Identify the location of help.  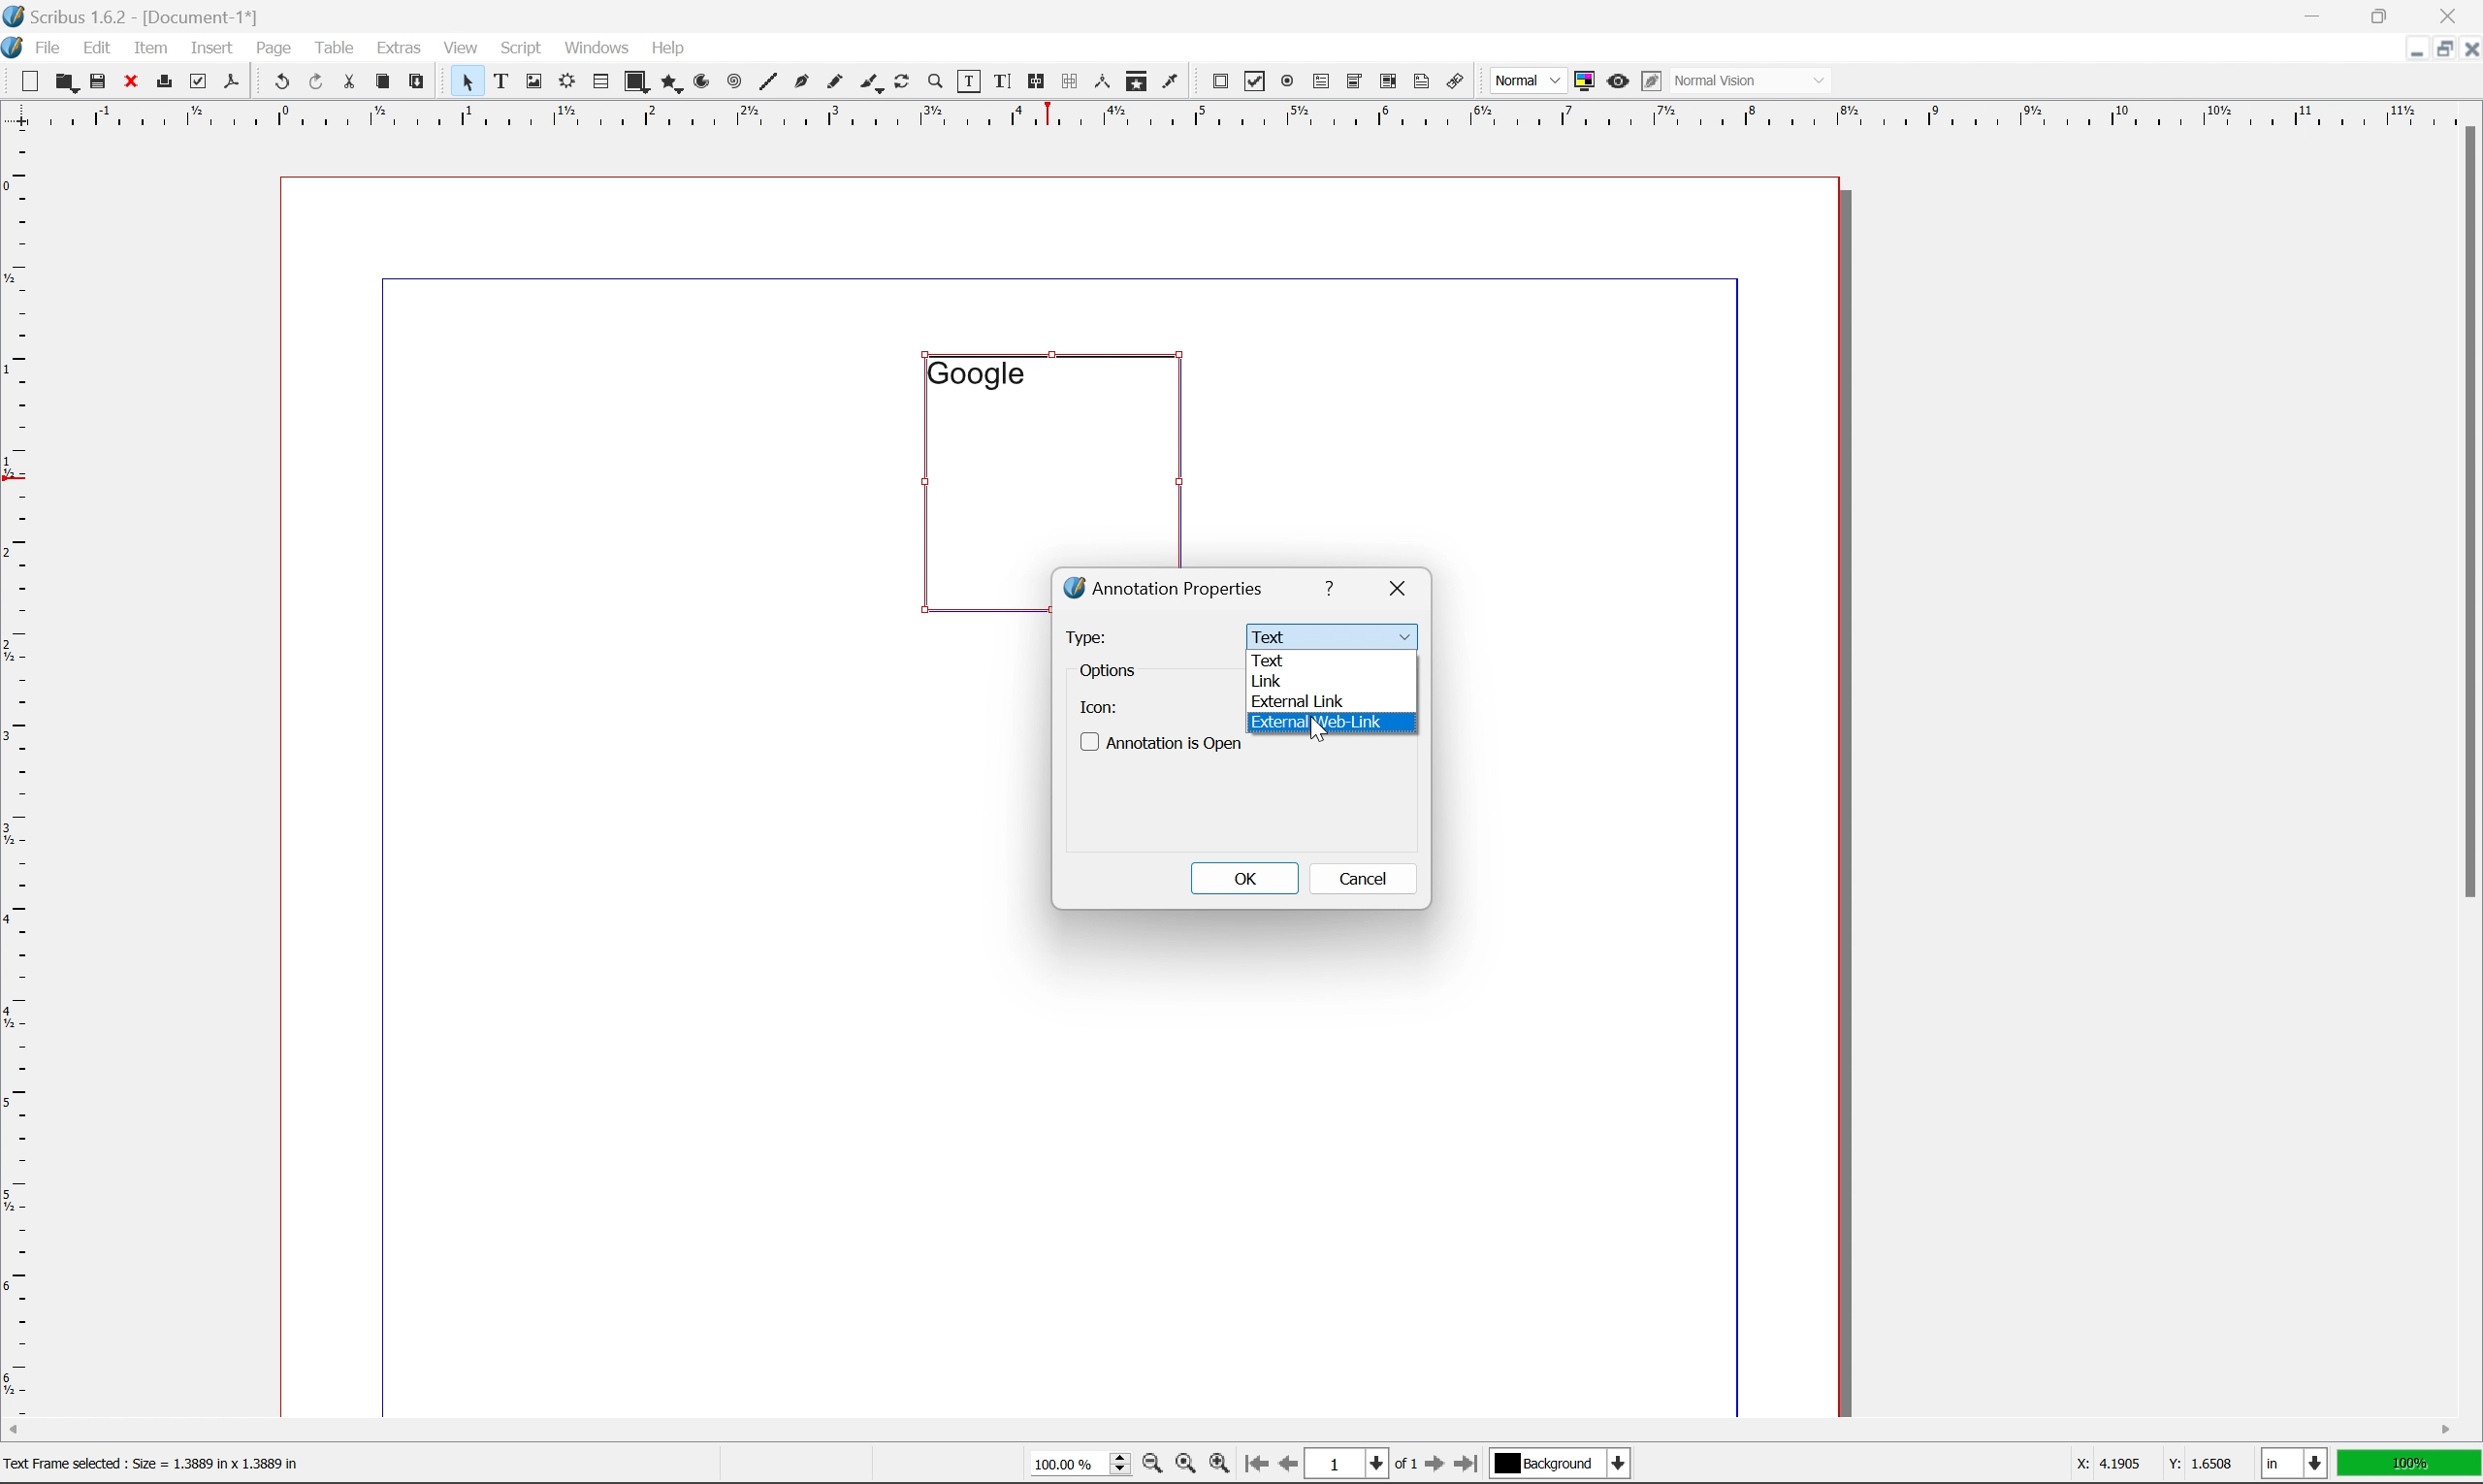
(1333, 585).